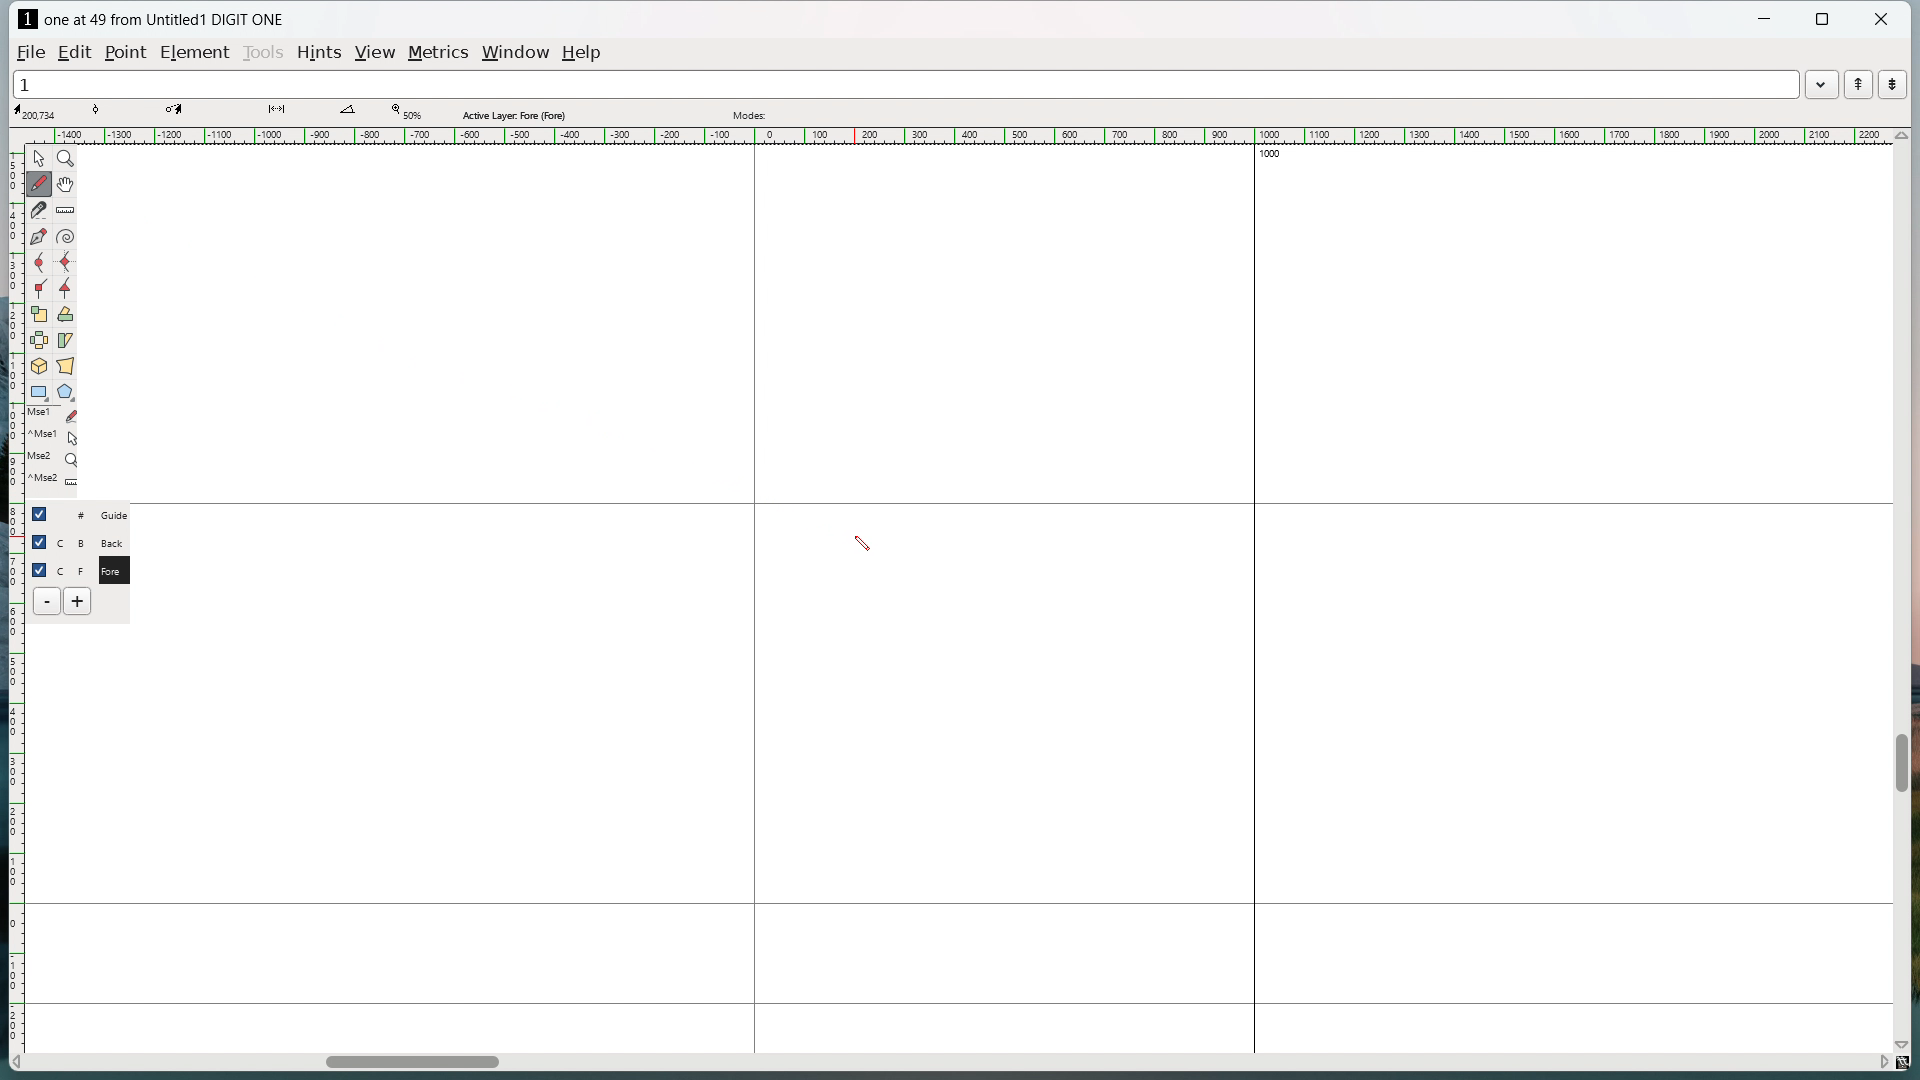 The height and width of the screenshot is (1080, 1920). Describe the element at coordinates (65, 288) in the screenshot. I see `add a tangent point` at that location.